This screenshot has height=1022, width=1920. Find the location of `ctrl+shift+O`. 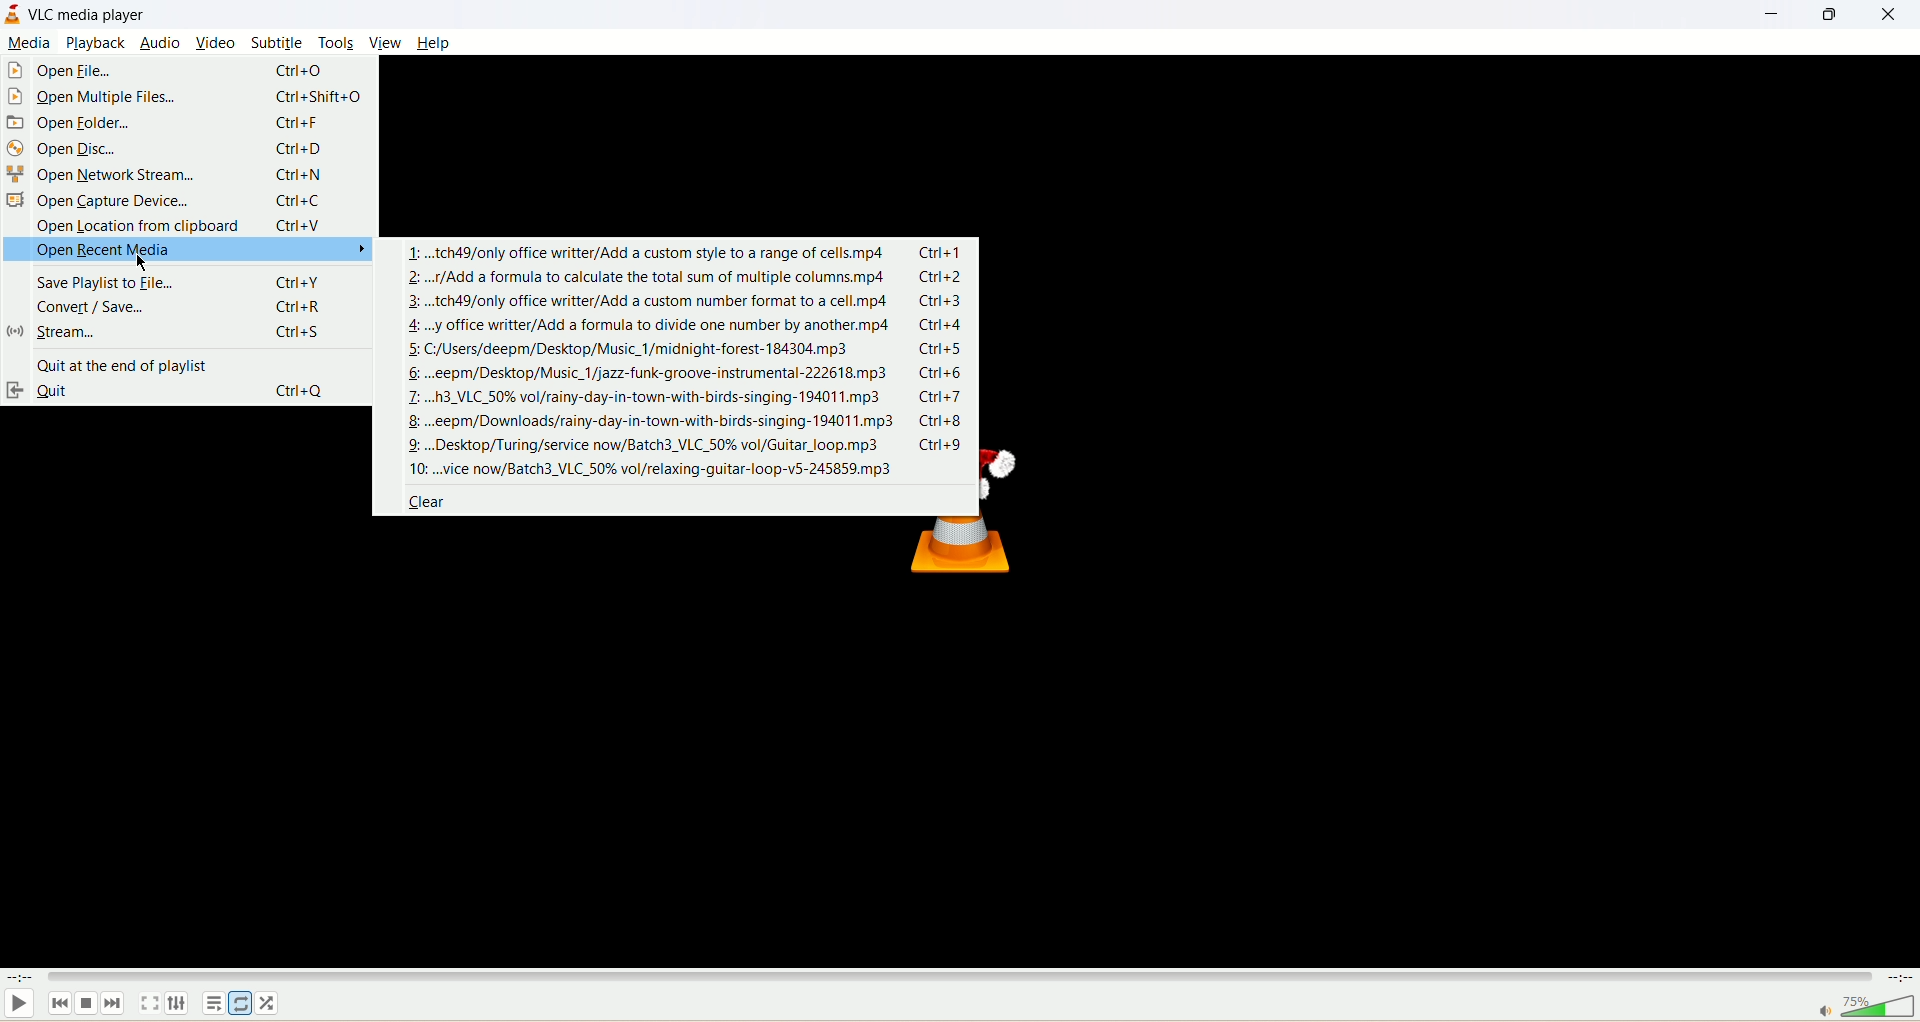

ctrl+shift+O is located at coordinates (320, 99).